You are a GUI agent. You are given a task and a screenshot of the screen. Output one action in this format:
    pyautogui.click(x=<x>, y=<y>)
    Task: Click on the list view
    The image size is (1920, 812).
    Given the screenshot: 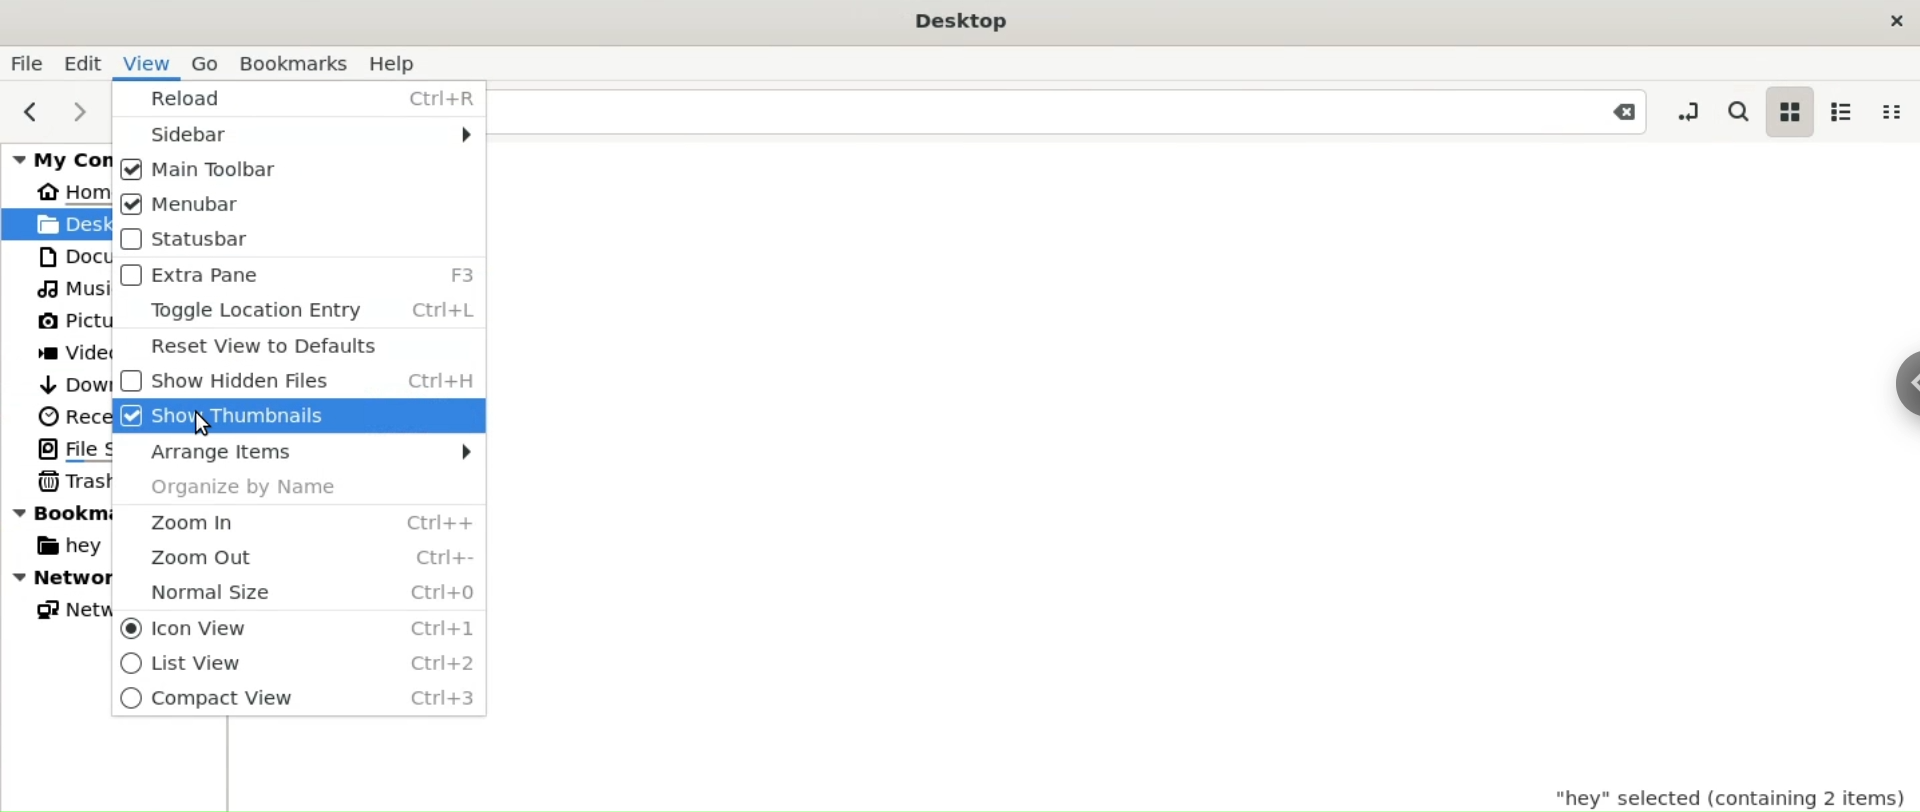 What is the action you would take?
    pyautogui.click(x=1846, y=111)
    